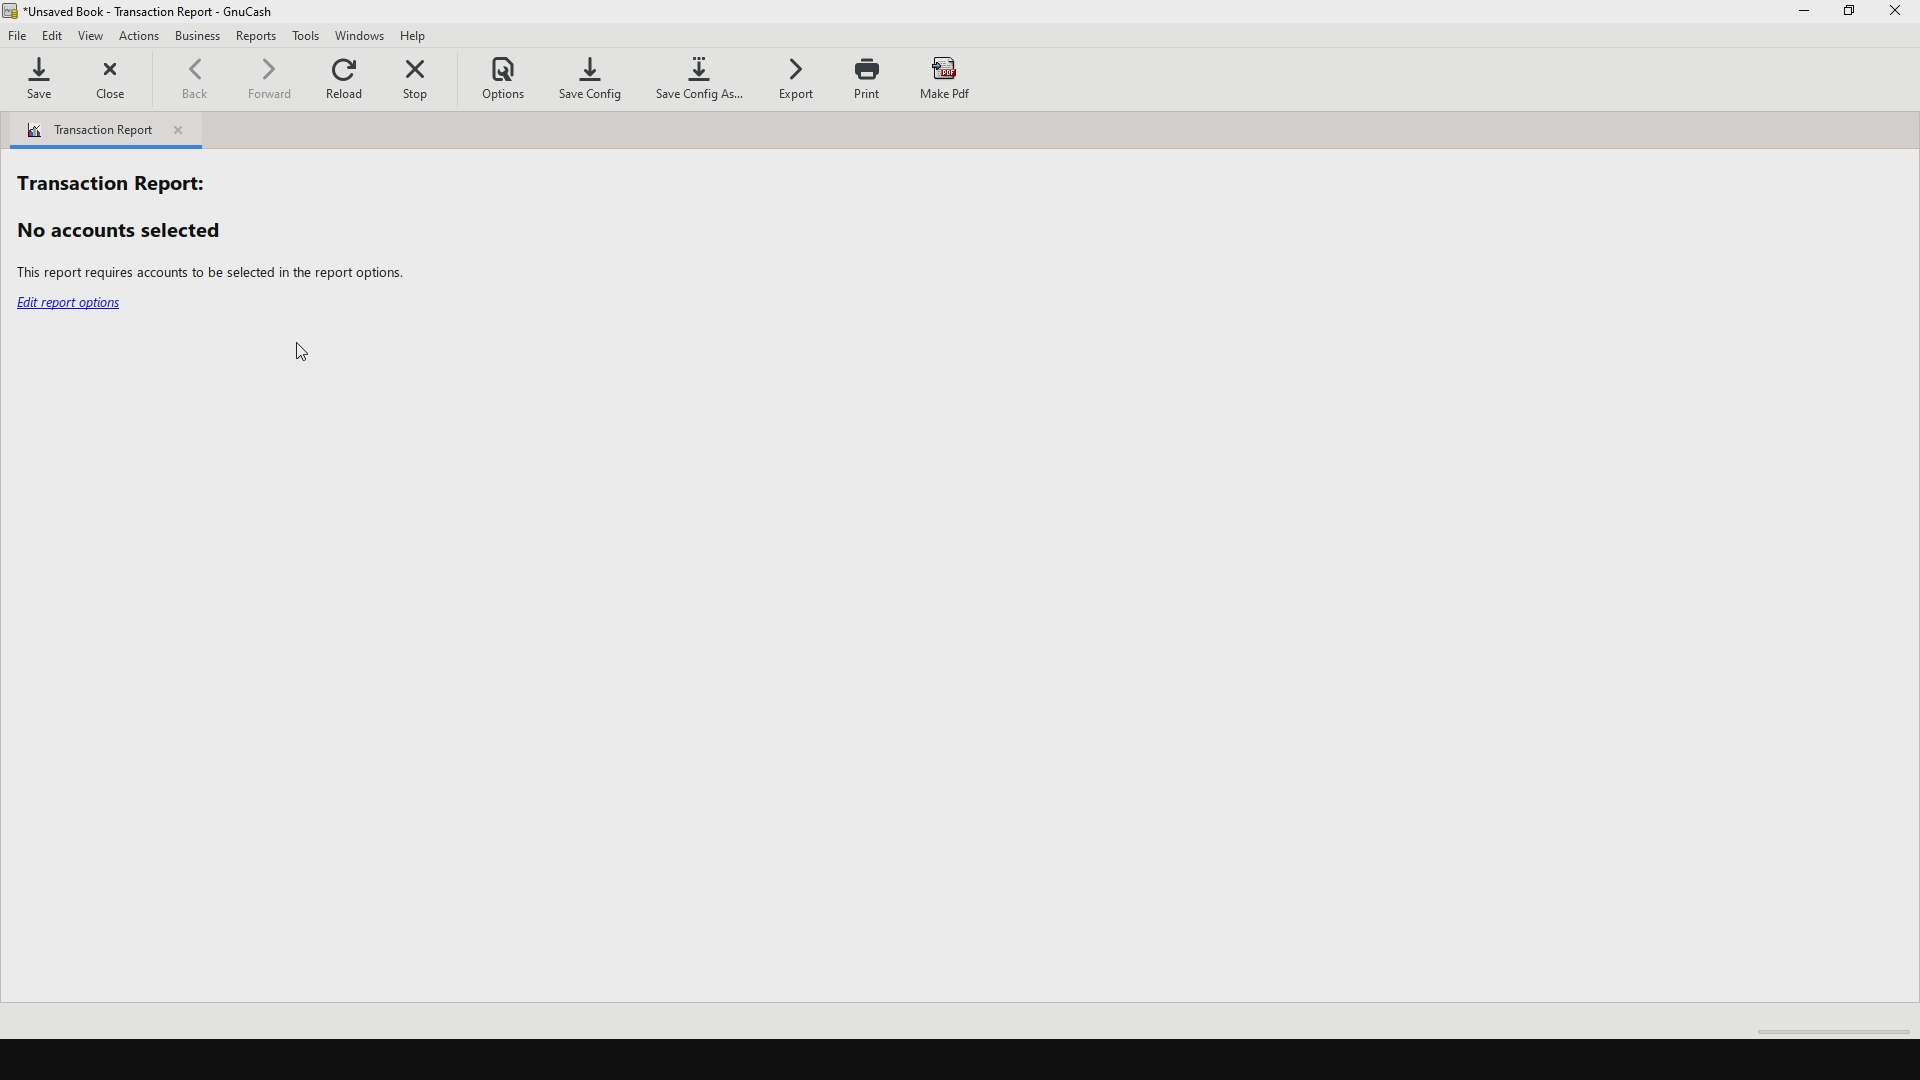  I want to click on save, so click(47, 83).